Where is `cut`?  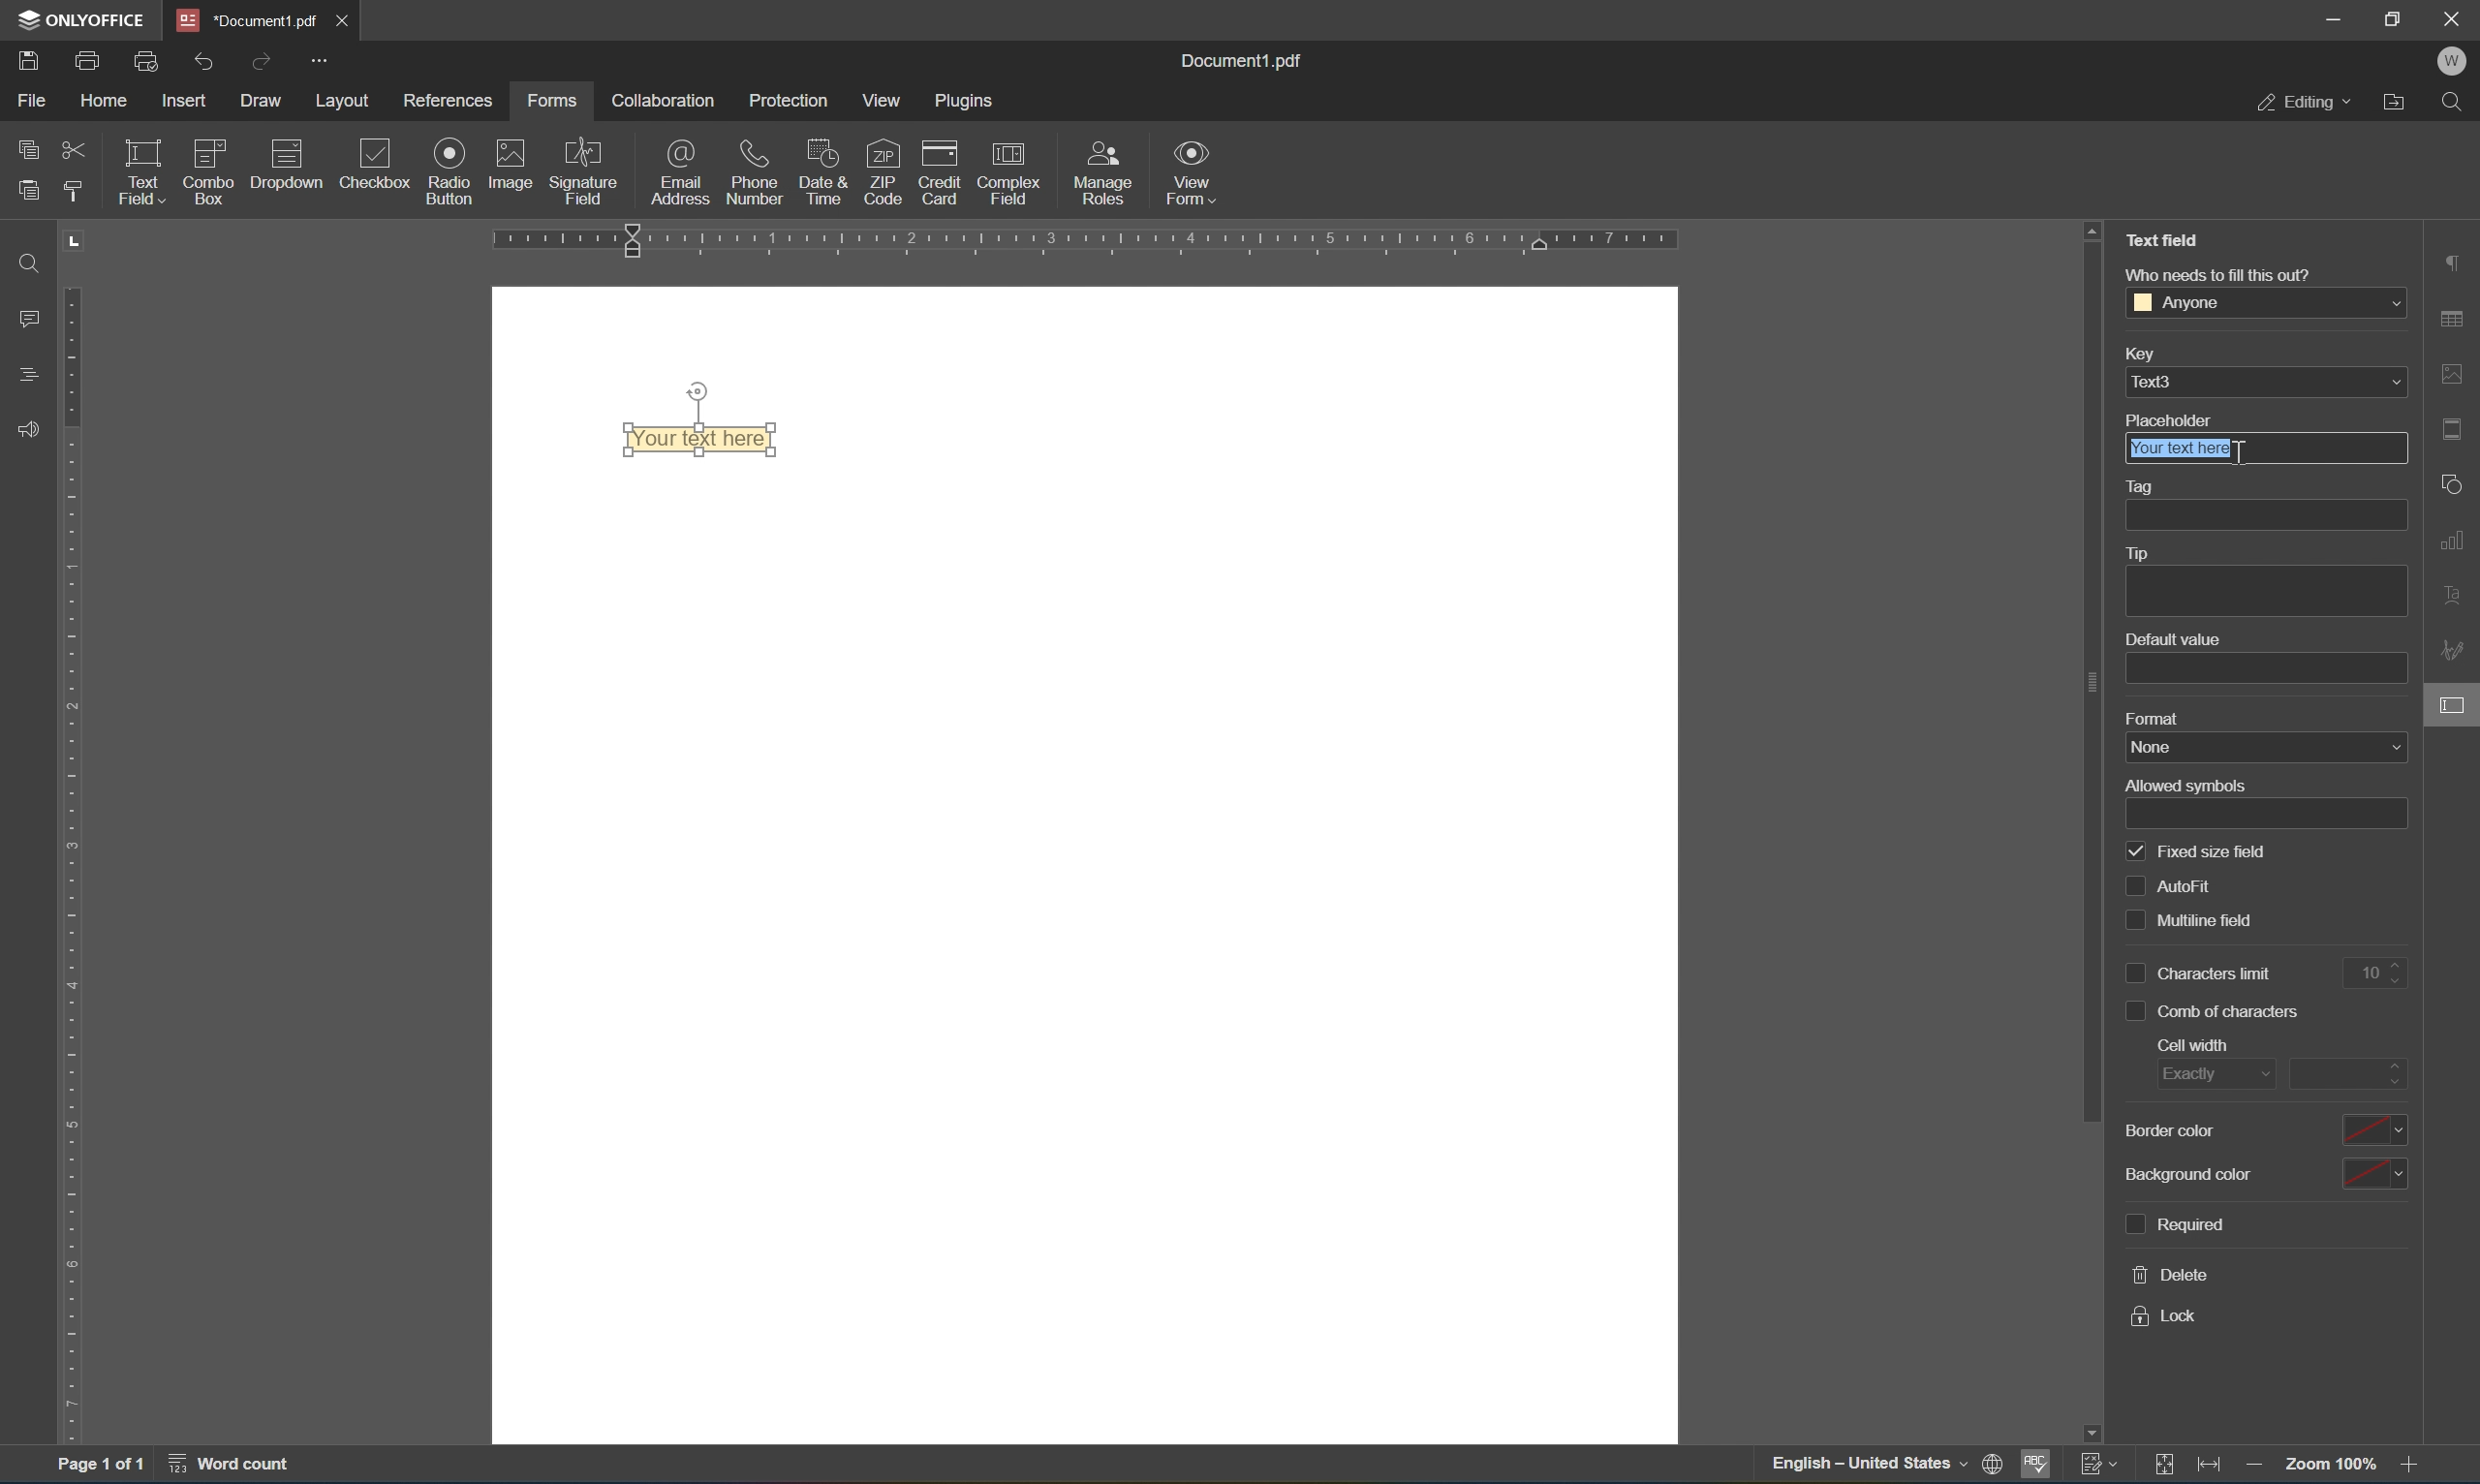
cut is located at coordinates (76, 148).